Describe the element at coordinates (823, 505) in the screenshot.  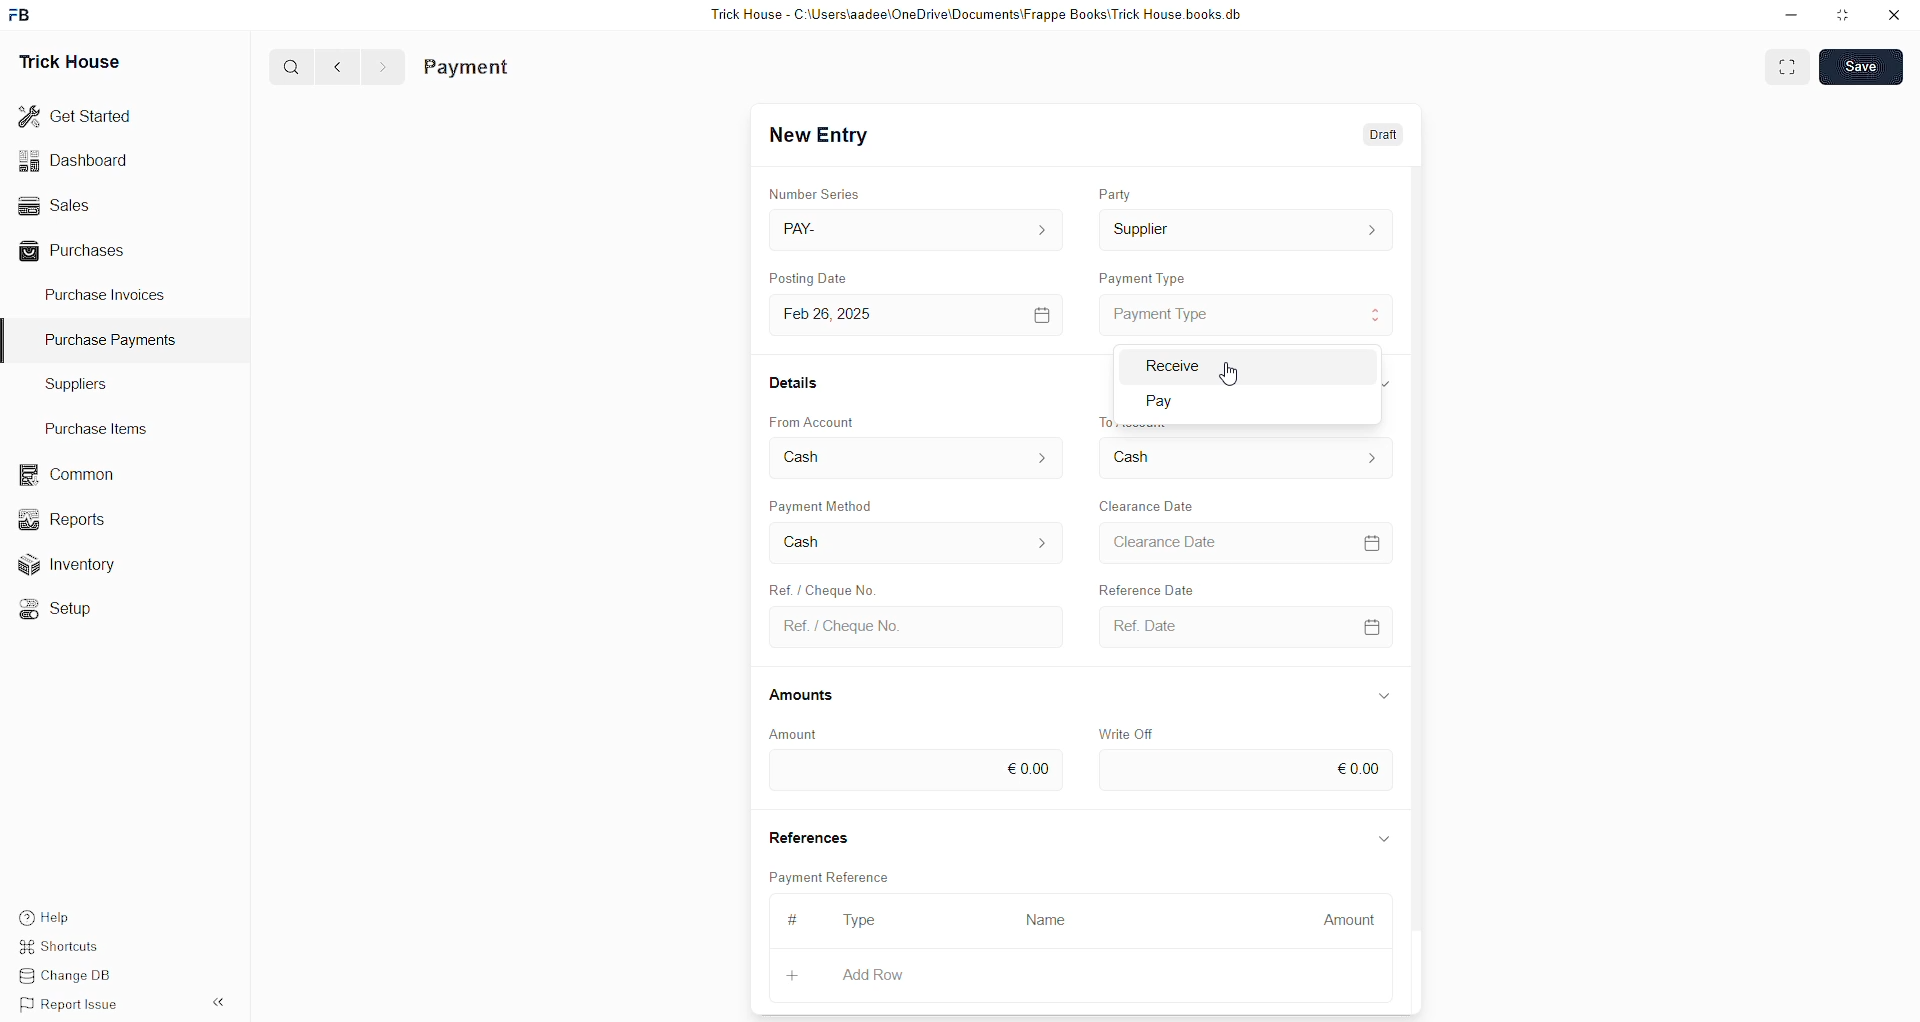
I see `Payment Method` at that location.